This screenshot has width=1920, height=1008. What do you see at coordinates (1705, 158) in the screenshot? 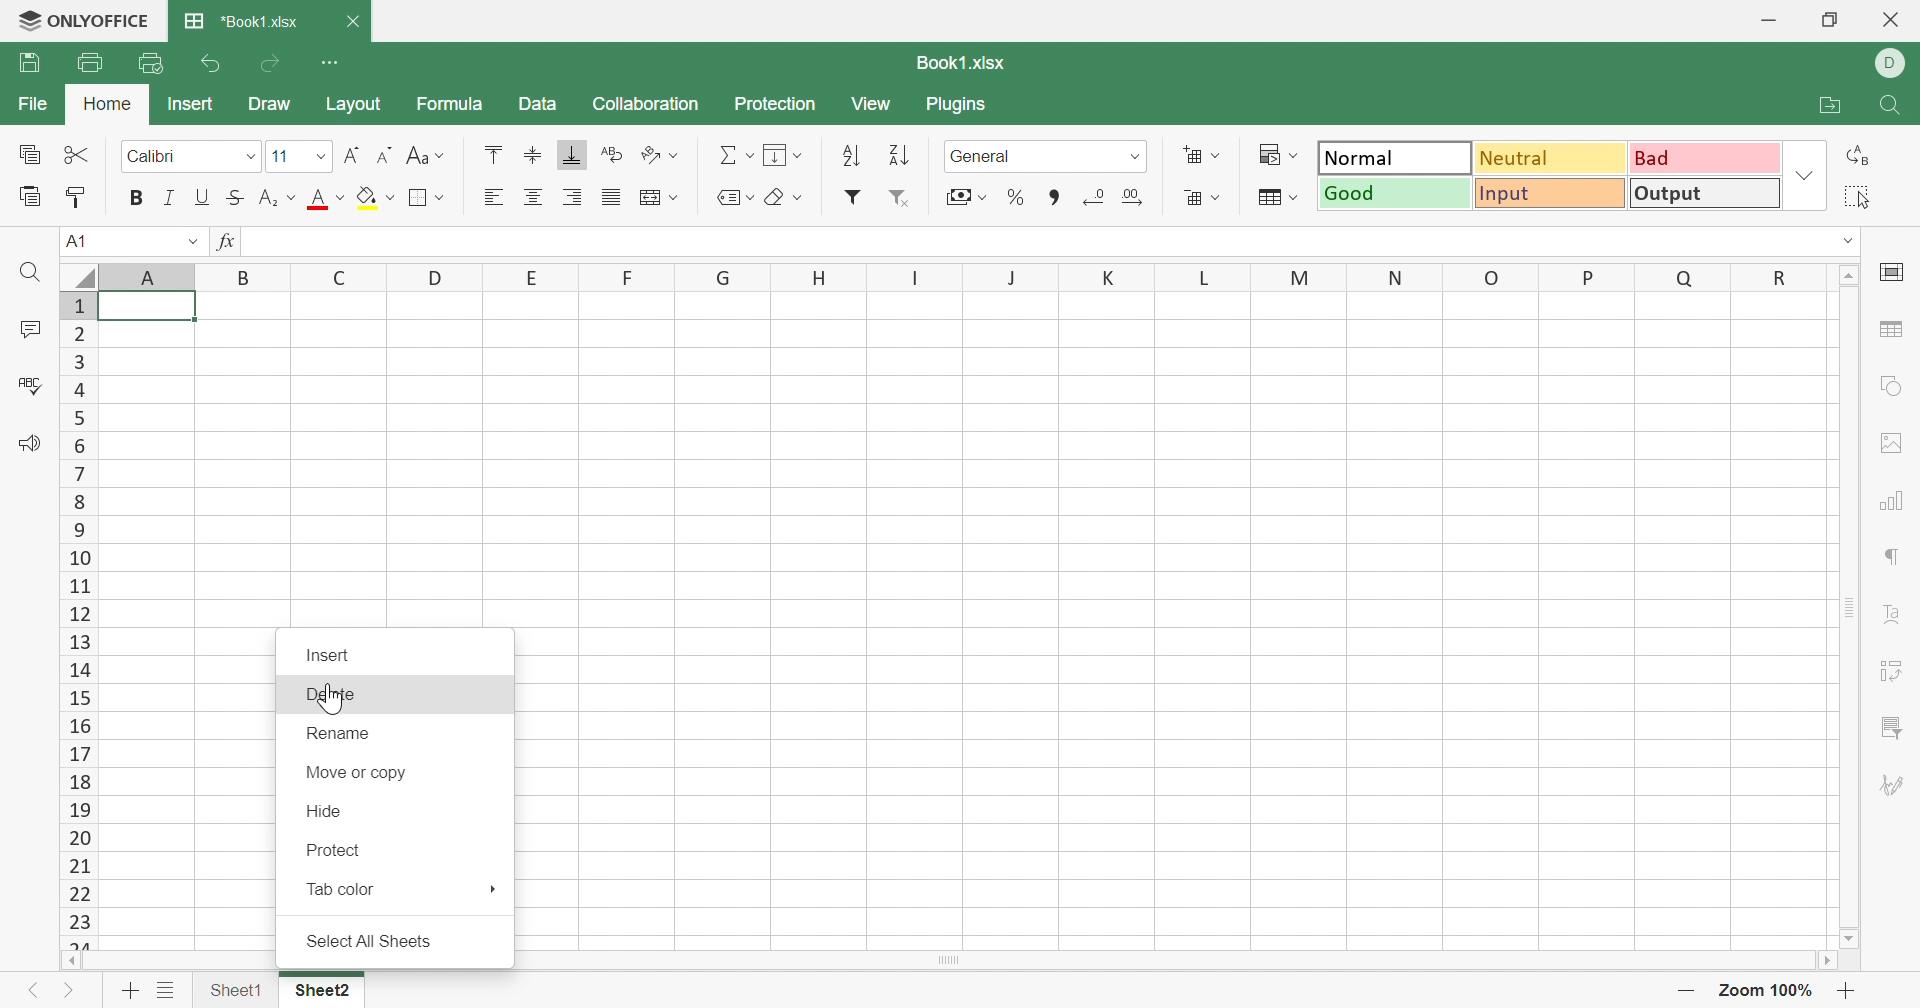
I see `Bad` at bounding box center [1705, 158].